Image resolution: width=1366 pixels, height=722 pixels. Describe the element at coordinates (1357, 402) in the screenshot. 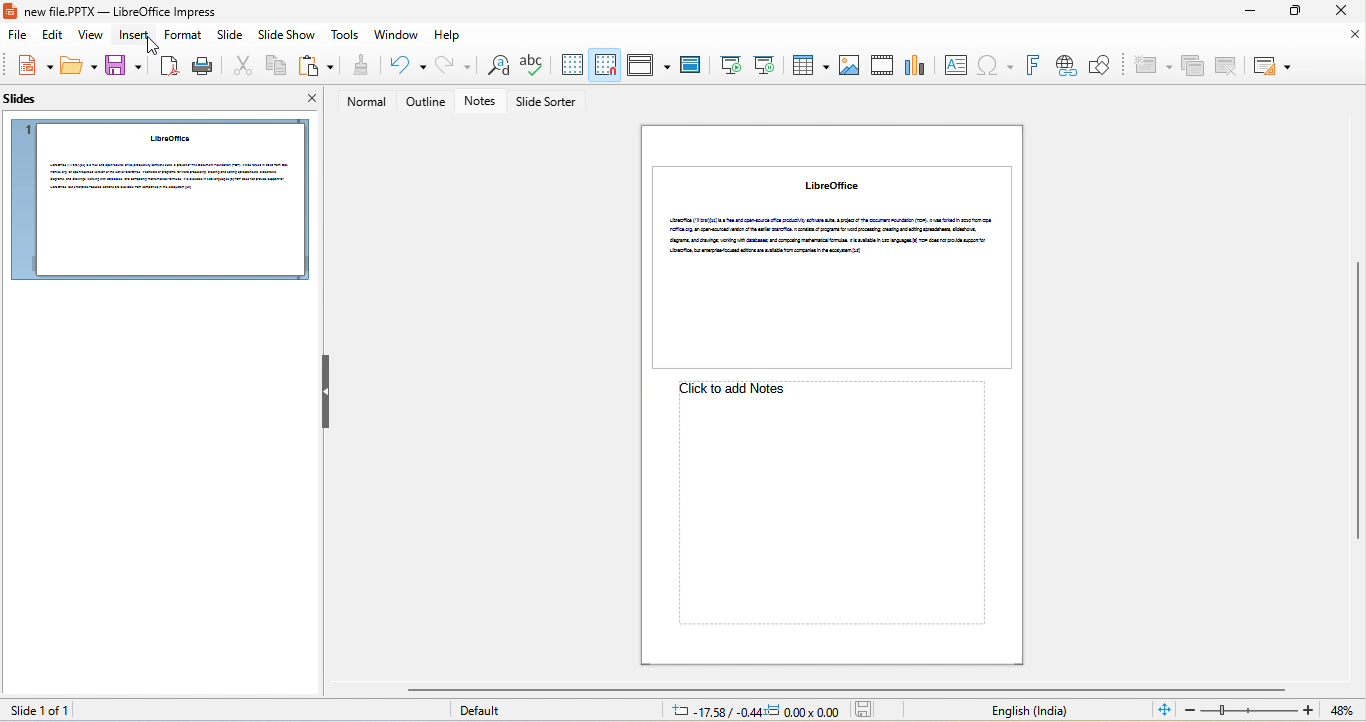

I see `vertical scrollbar` at that location.